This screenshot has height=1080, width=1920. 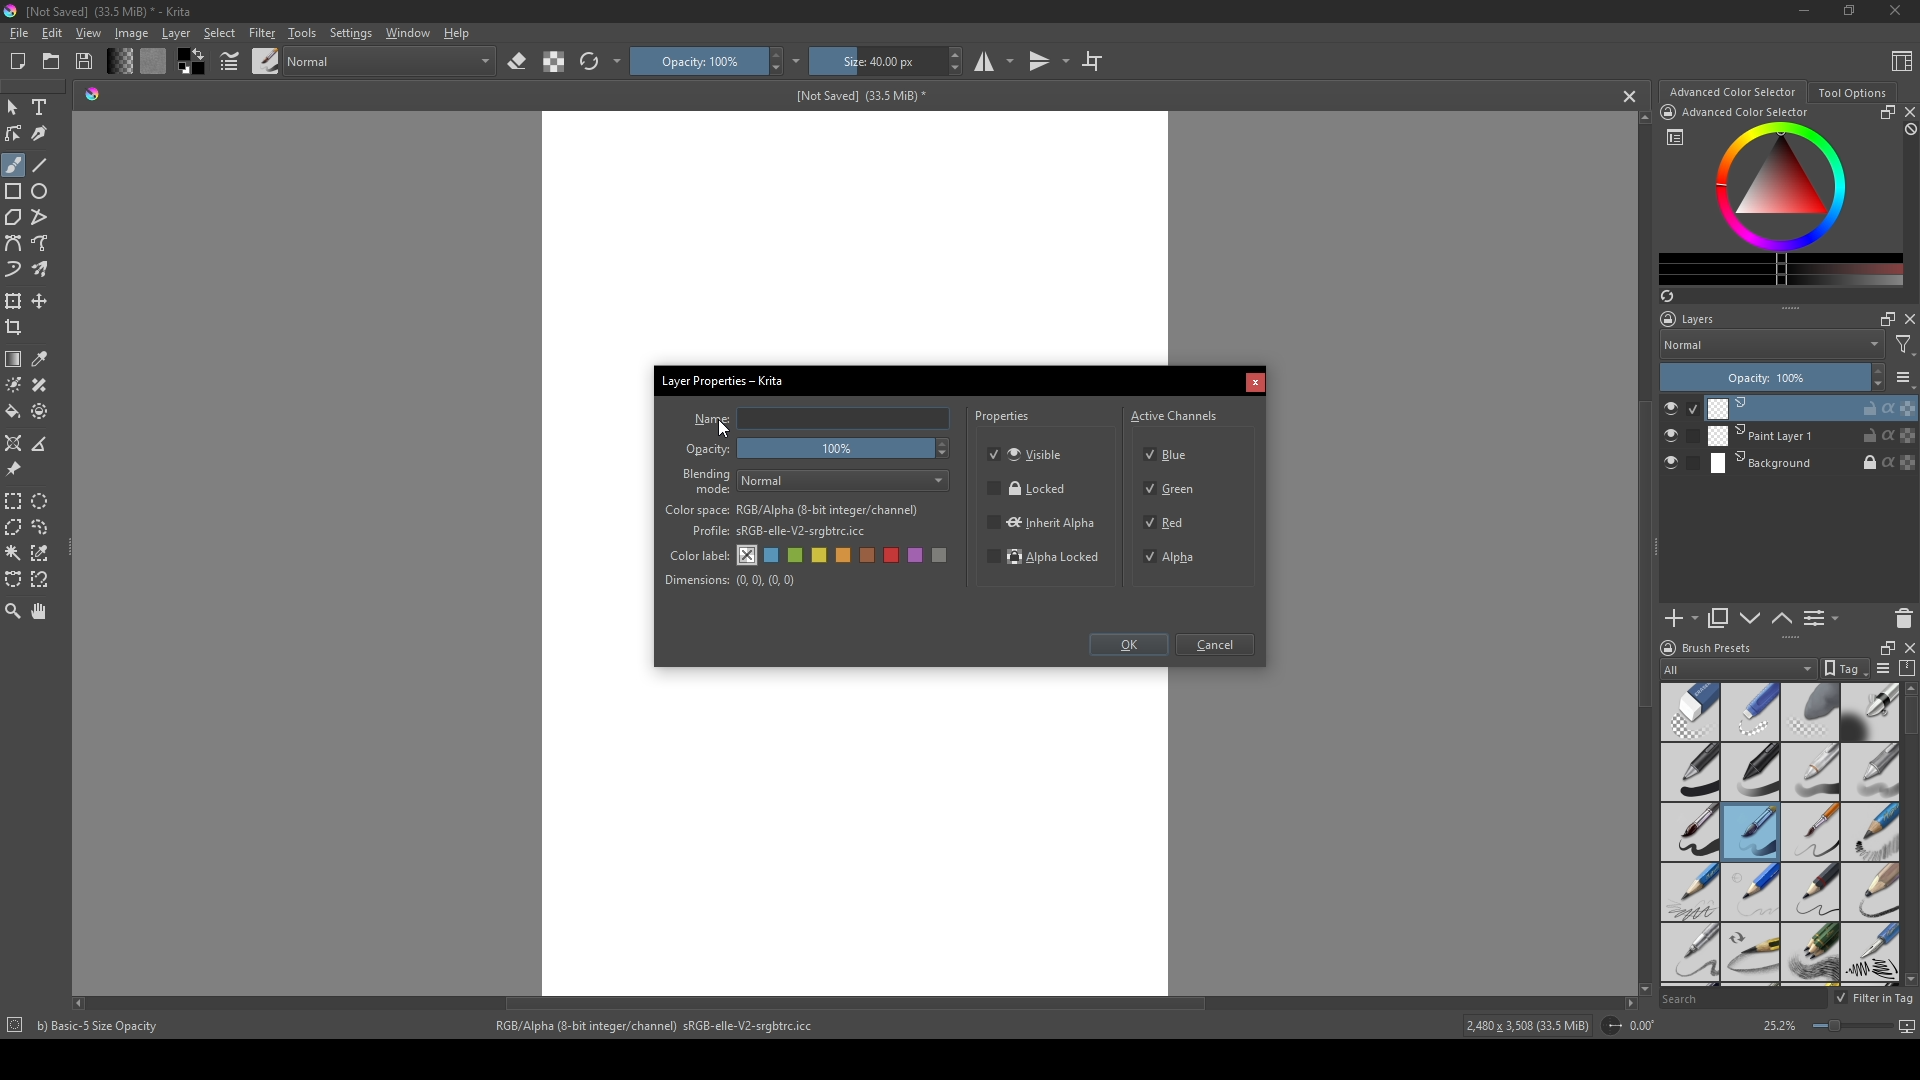 I want to click on assistant, so click(x=14, y=442).